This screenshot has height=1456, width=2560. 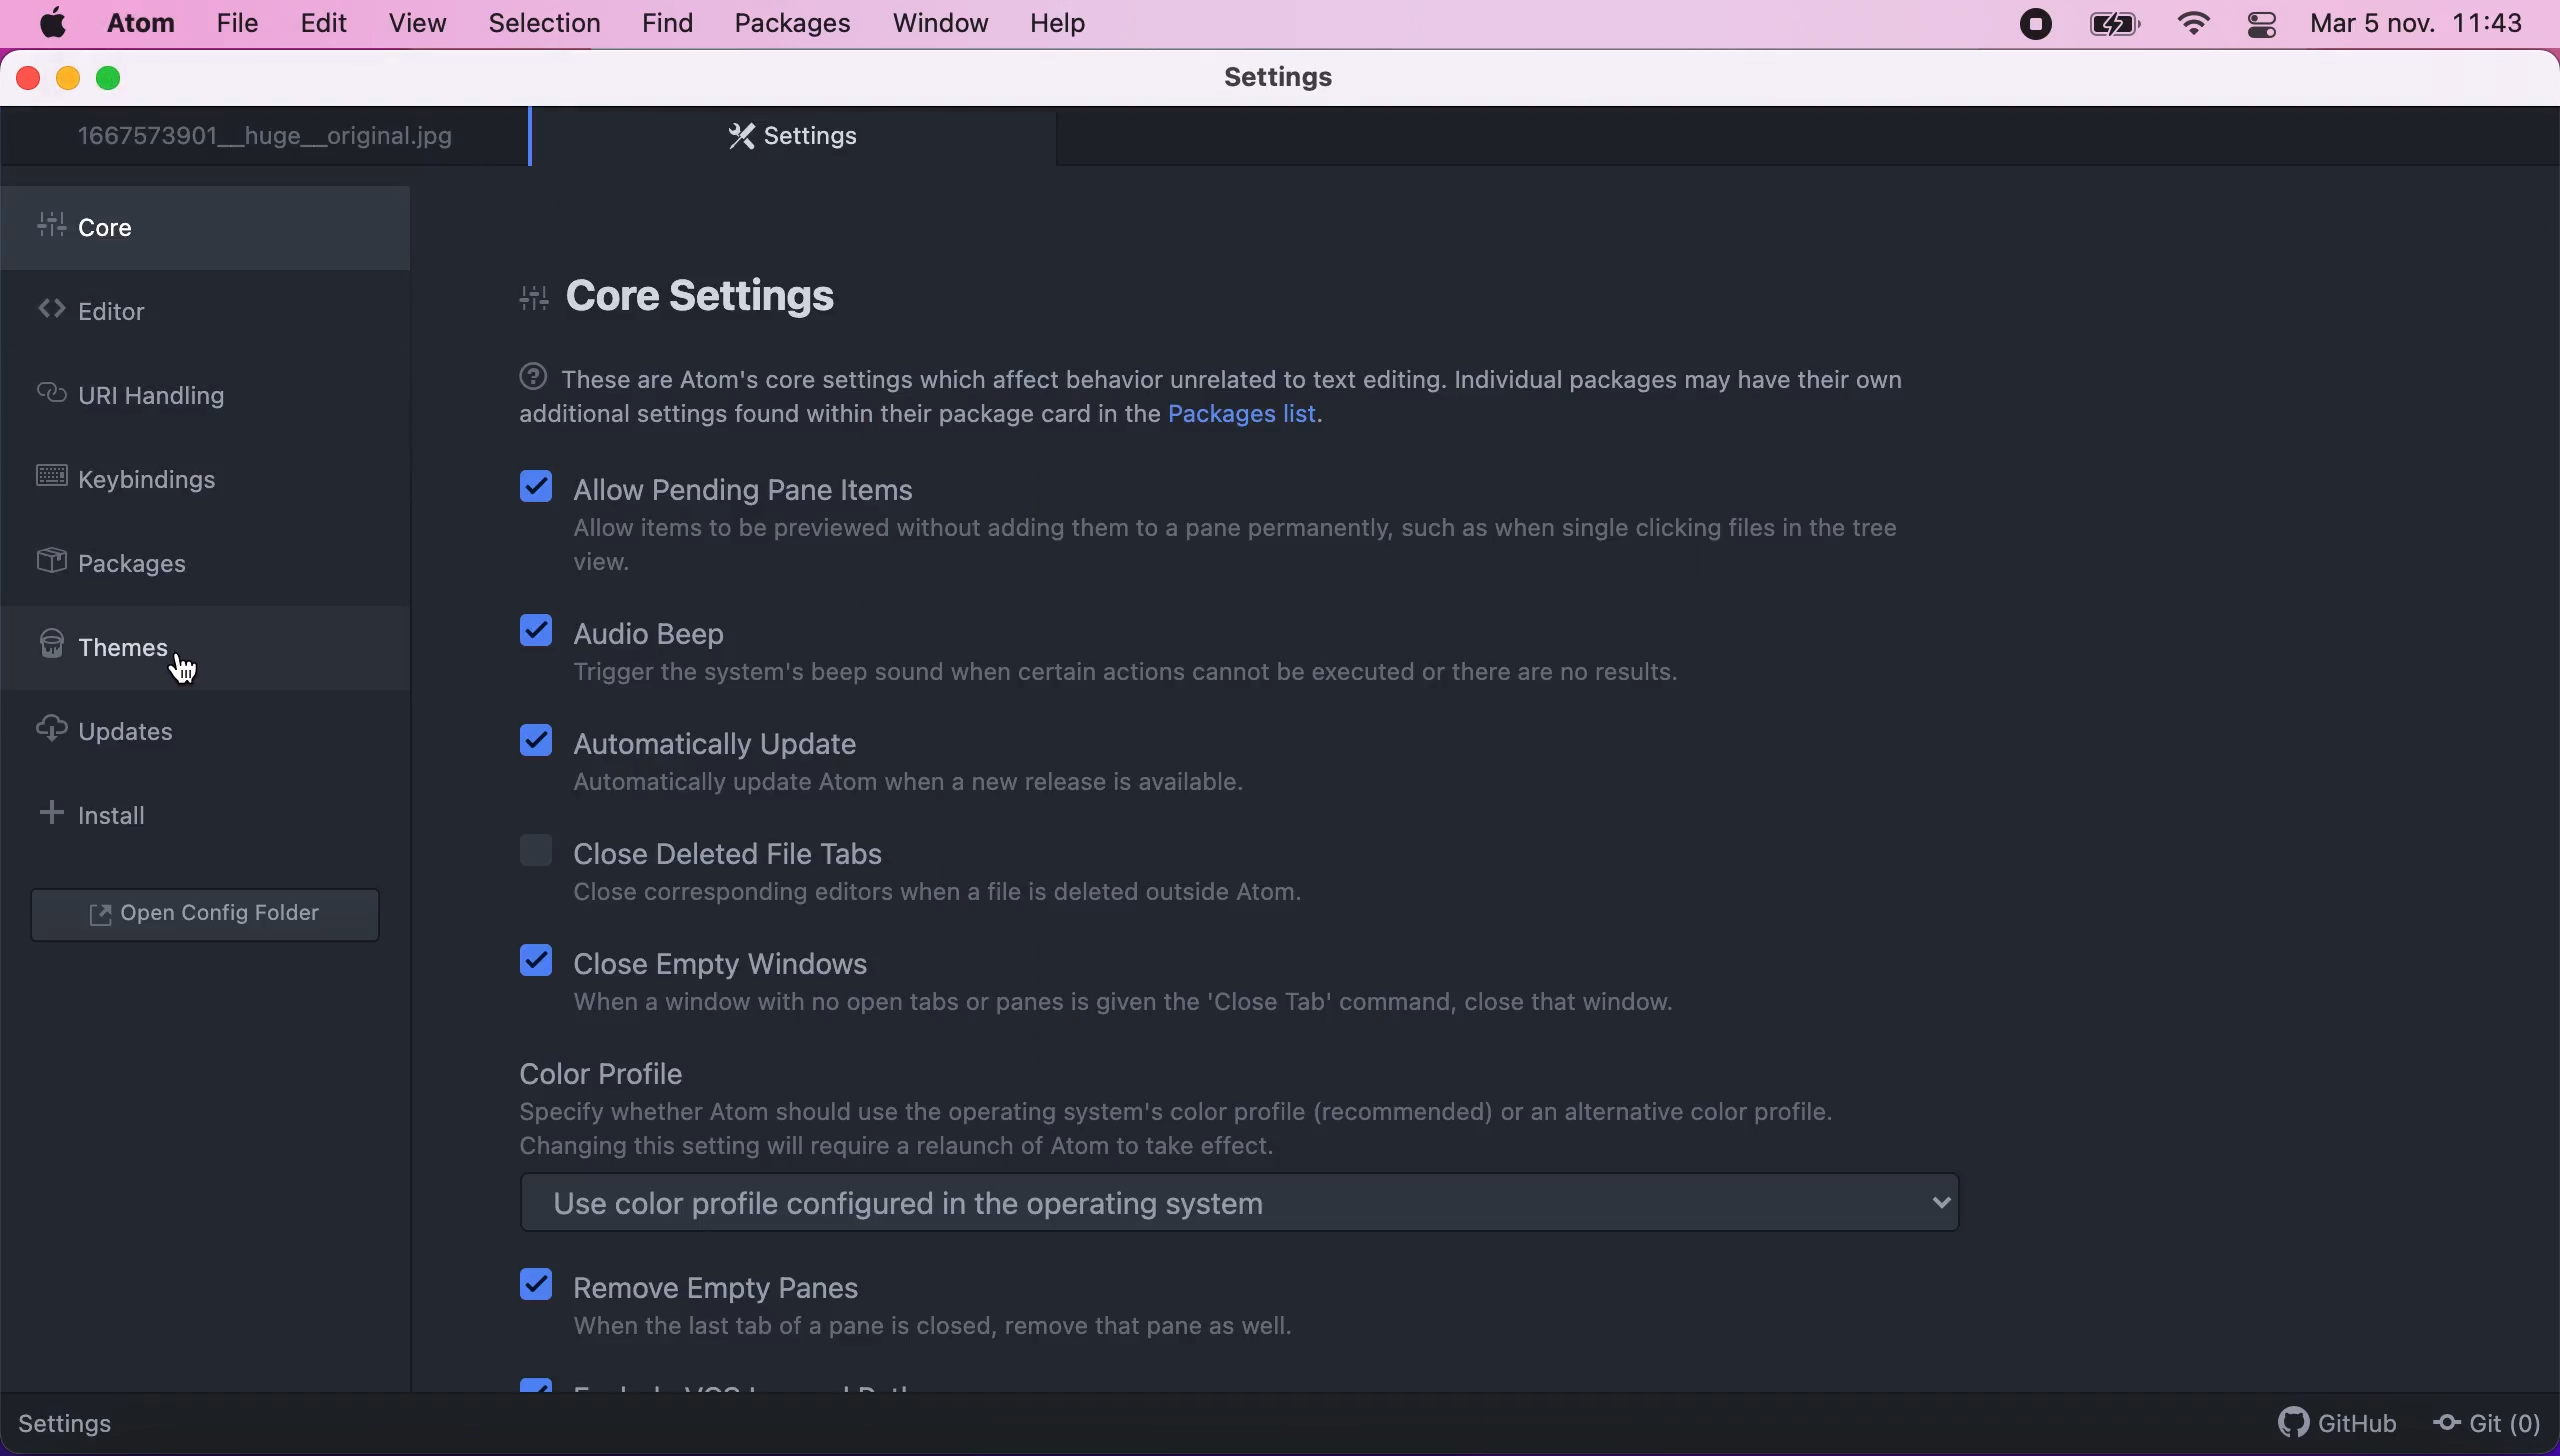 What do you see at coordinates (136, 817) in the screenshot?
I see `install` at bounding box center [136, 817].